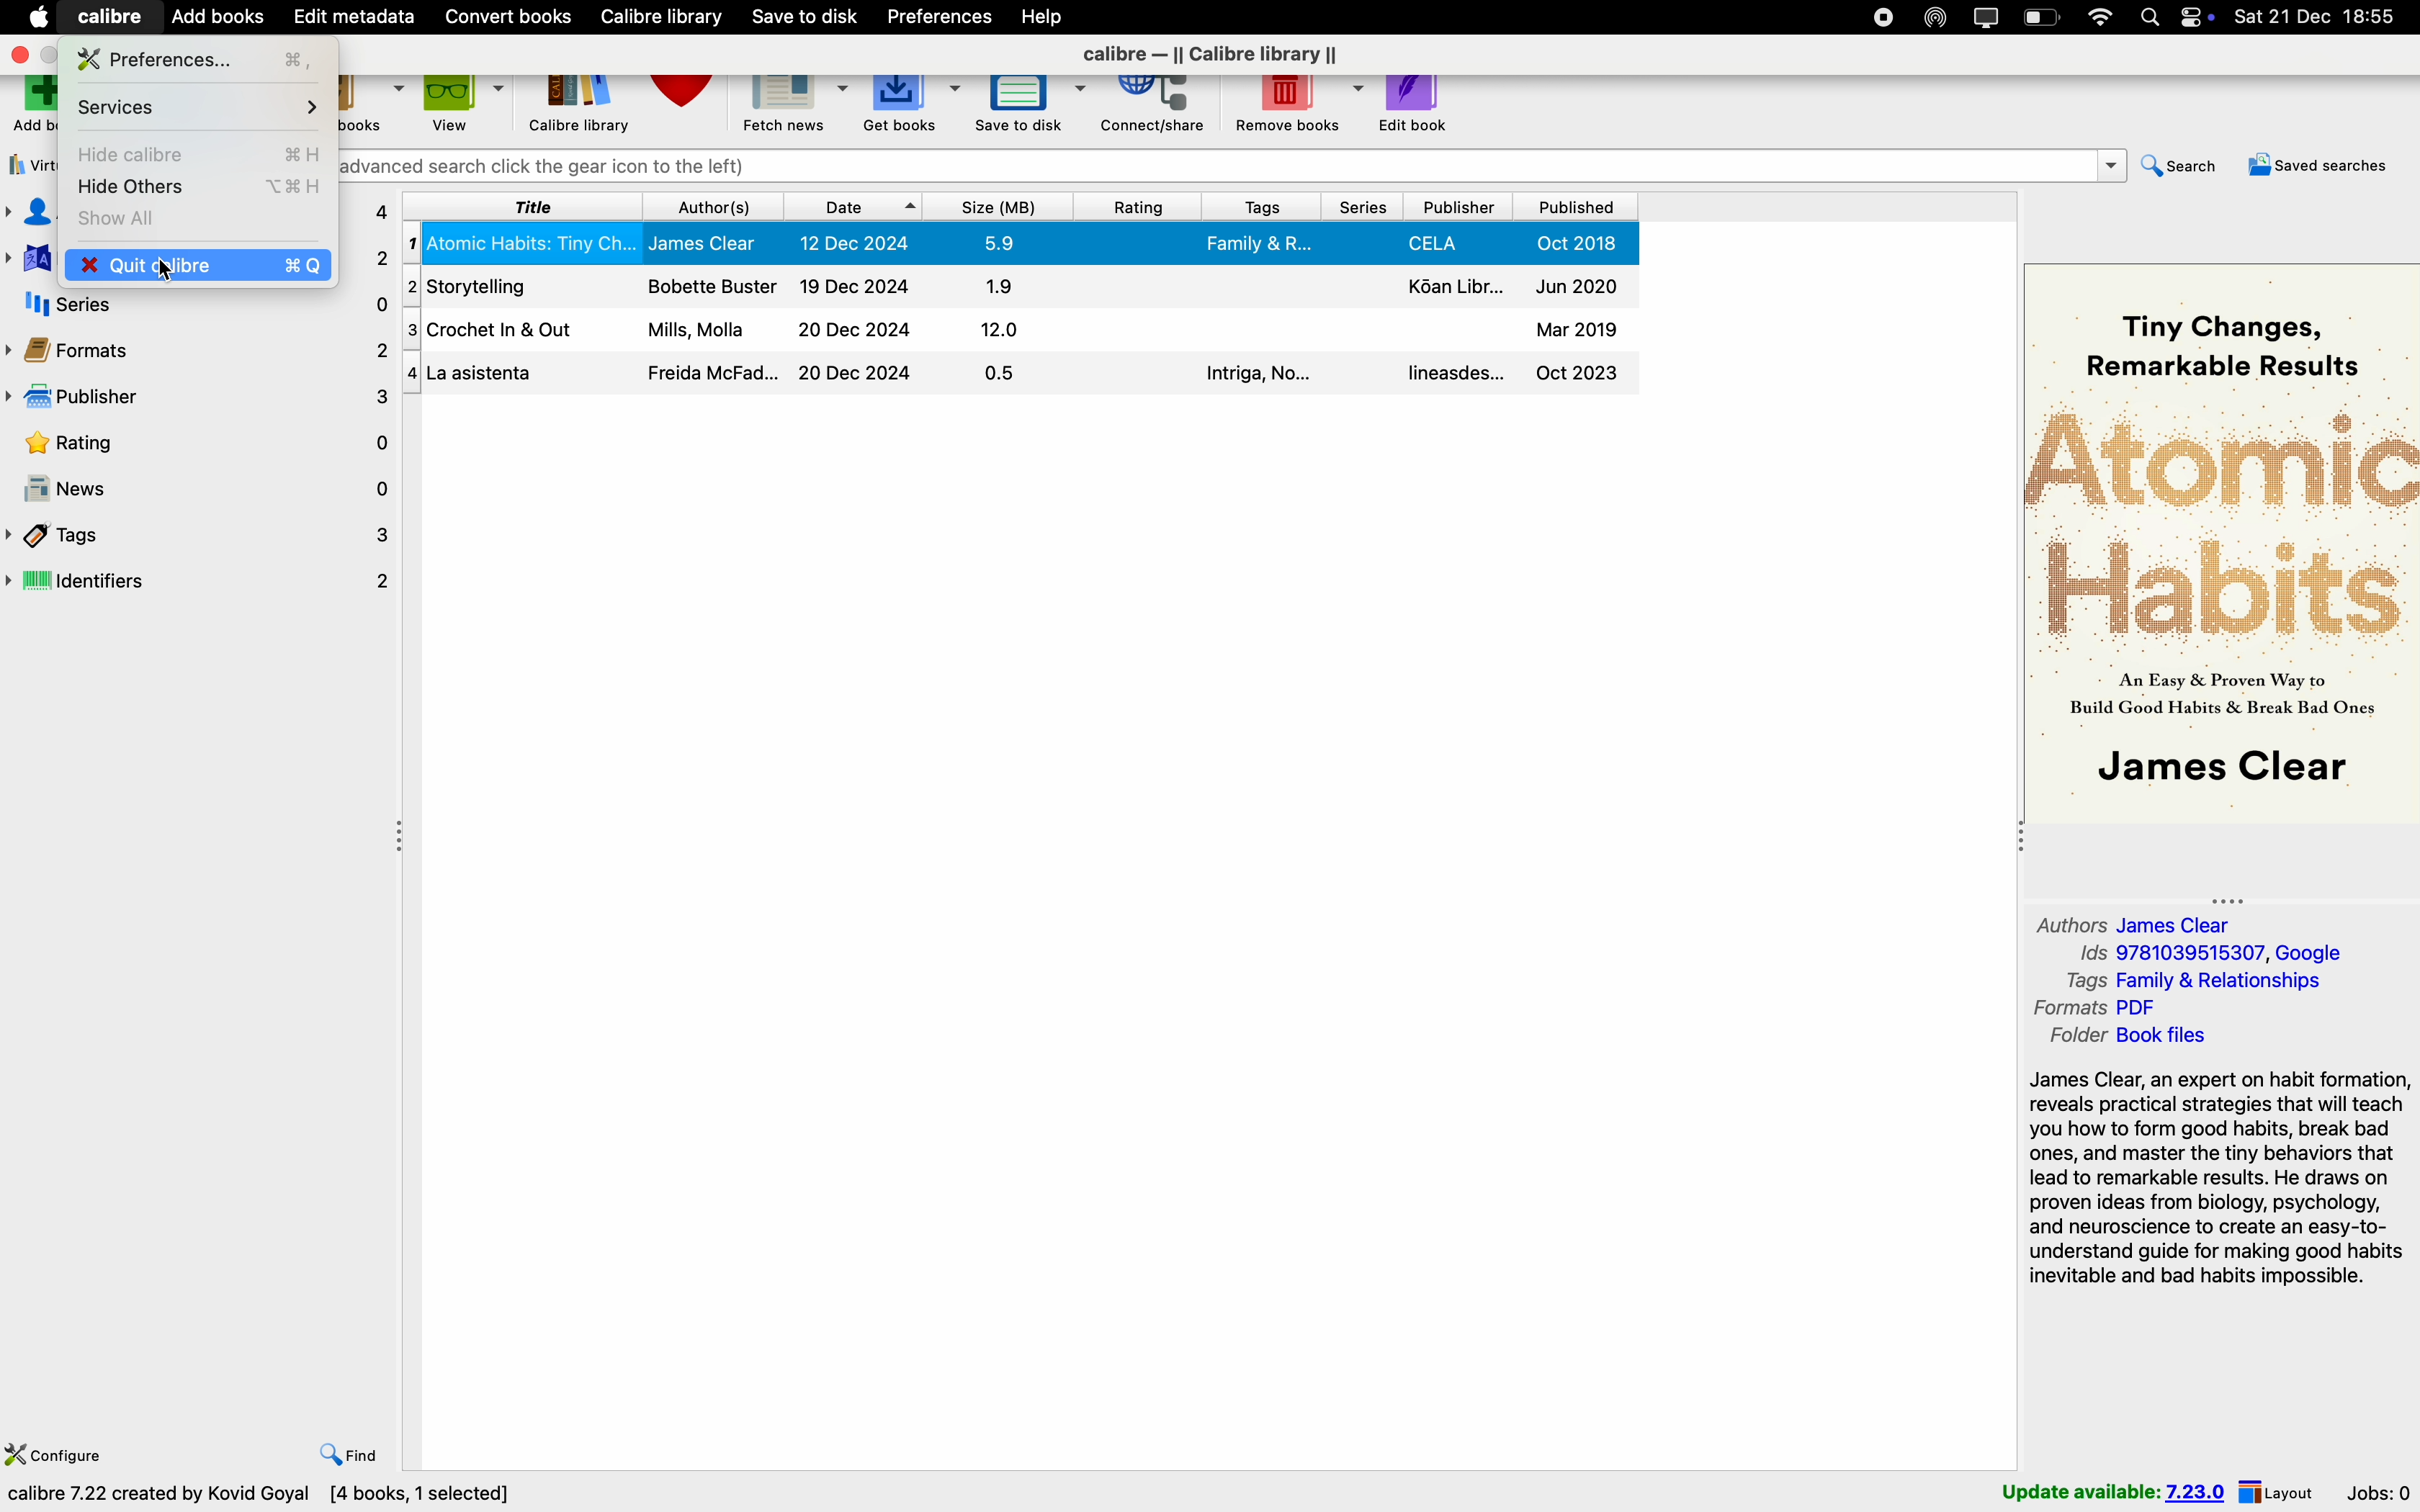 The width and height of the screenshot is (2420, 1512). What do you see at coordinates (252, 266) in the screenshot?
I see `quit calibre` at bounding box center [252, 266].